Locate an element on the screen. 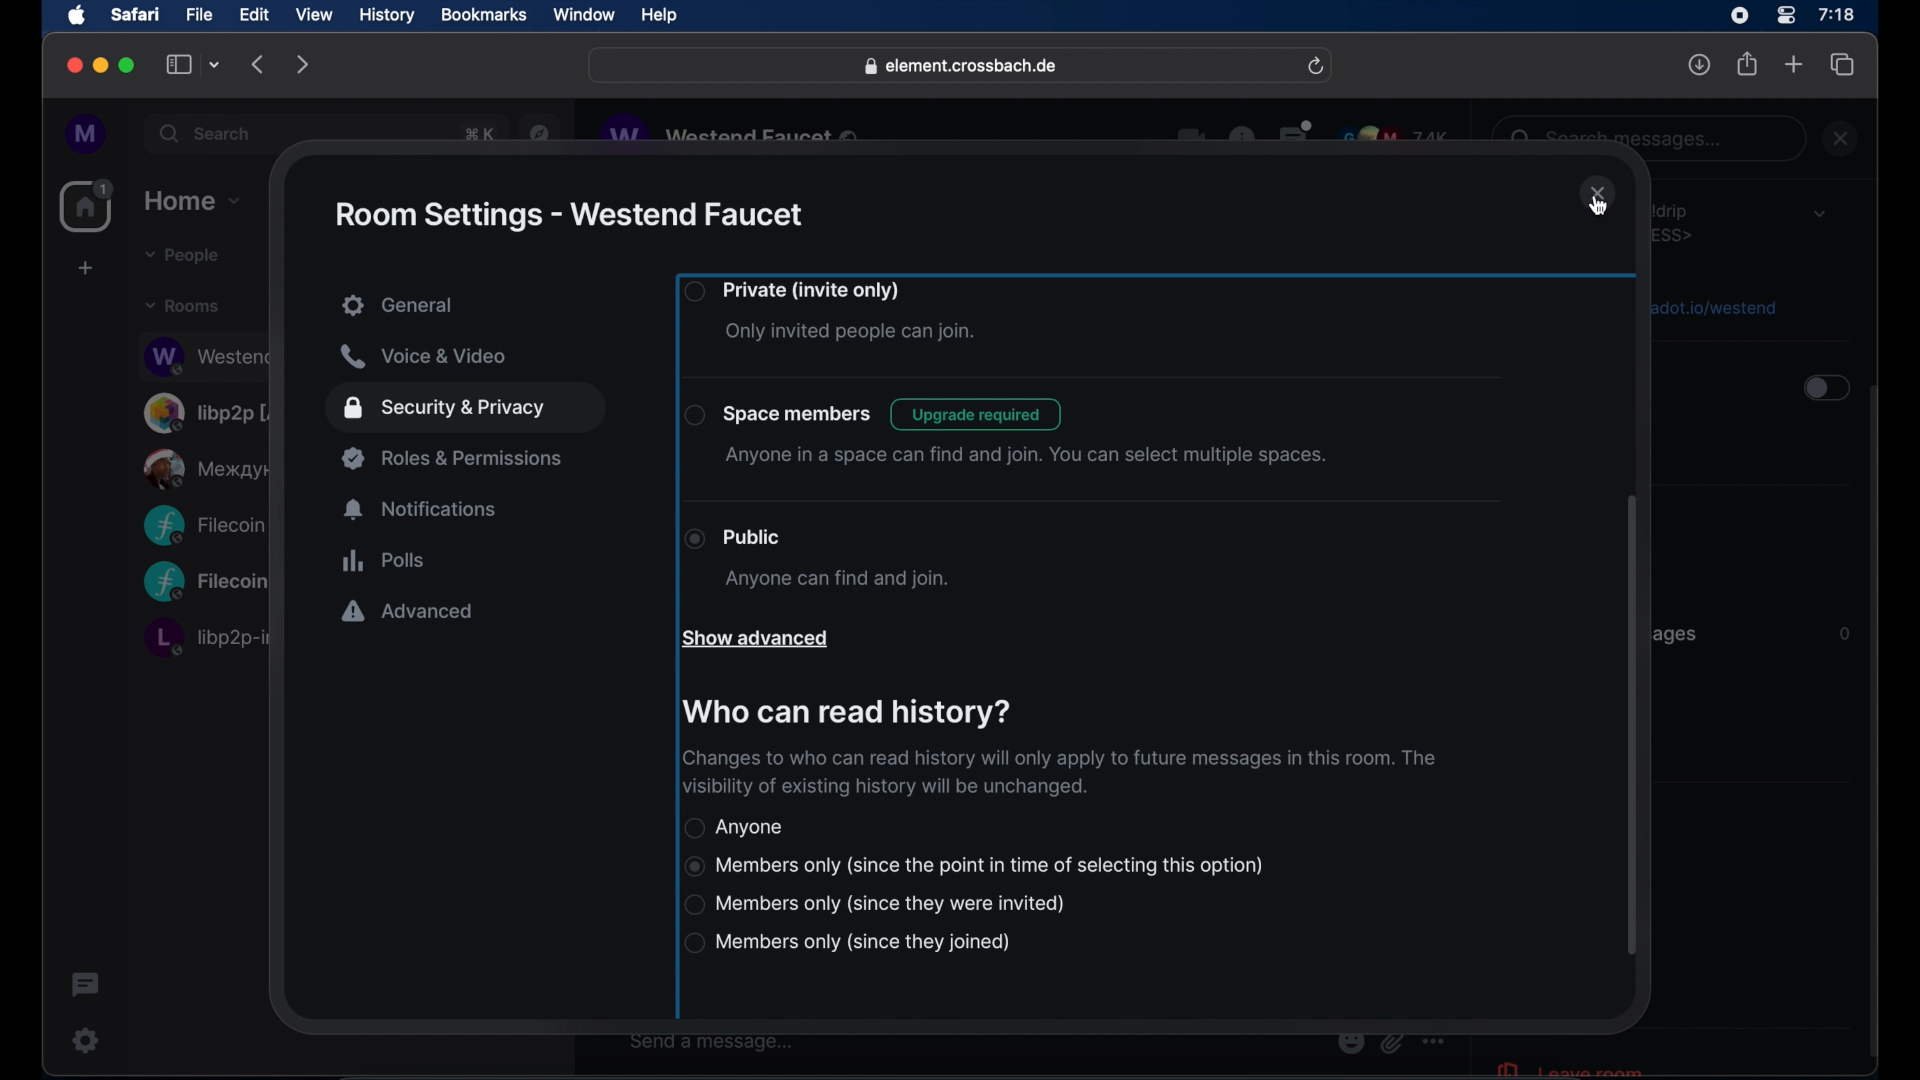 The height and width of the screenshot is (1080, 1920). obscure icons is located at coordinates (1313, 135).